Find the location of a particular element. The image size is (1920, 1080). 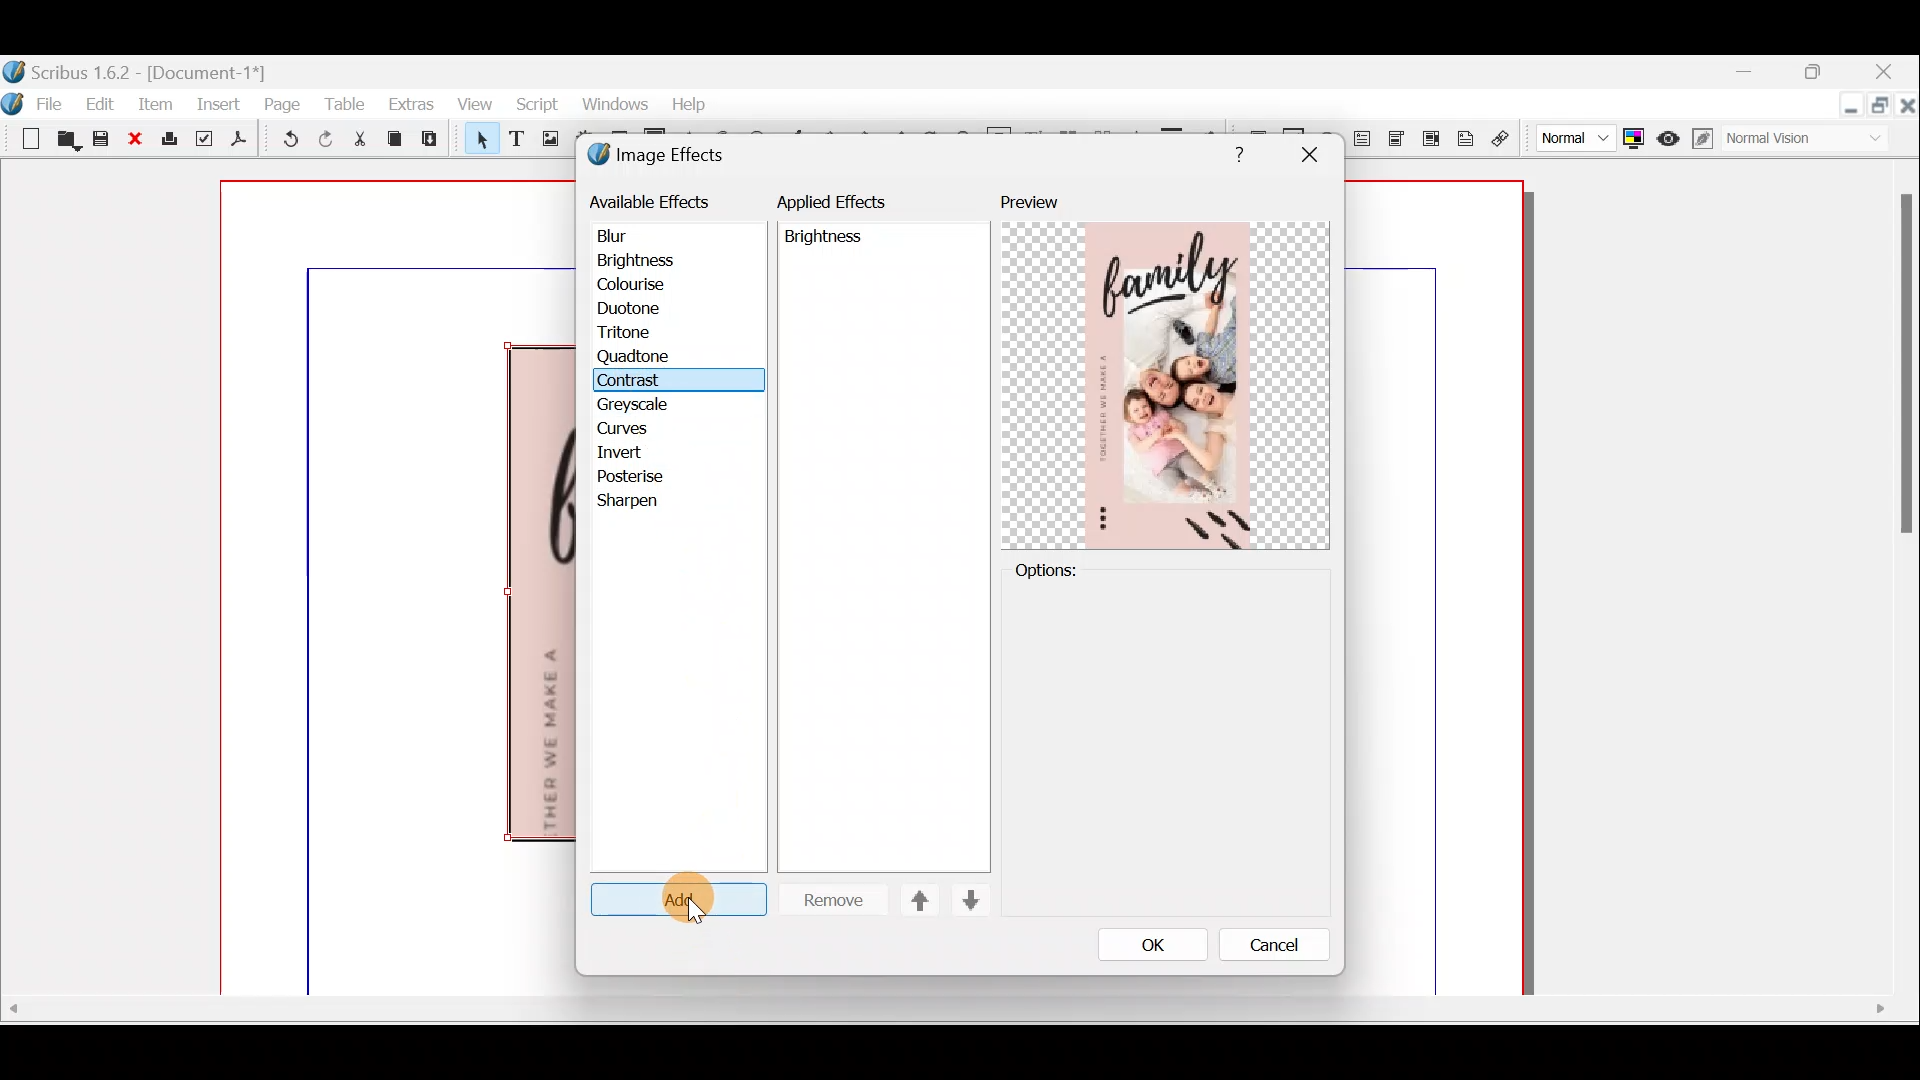

Cursor is located at coordinates (643, 381).